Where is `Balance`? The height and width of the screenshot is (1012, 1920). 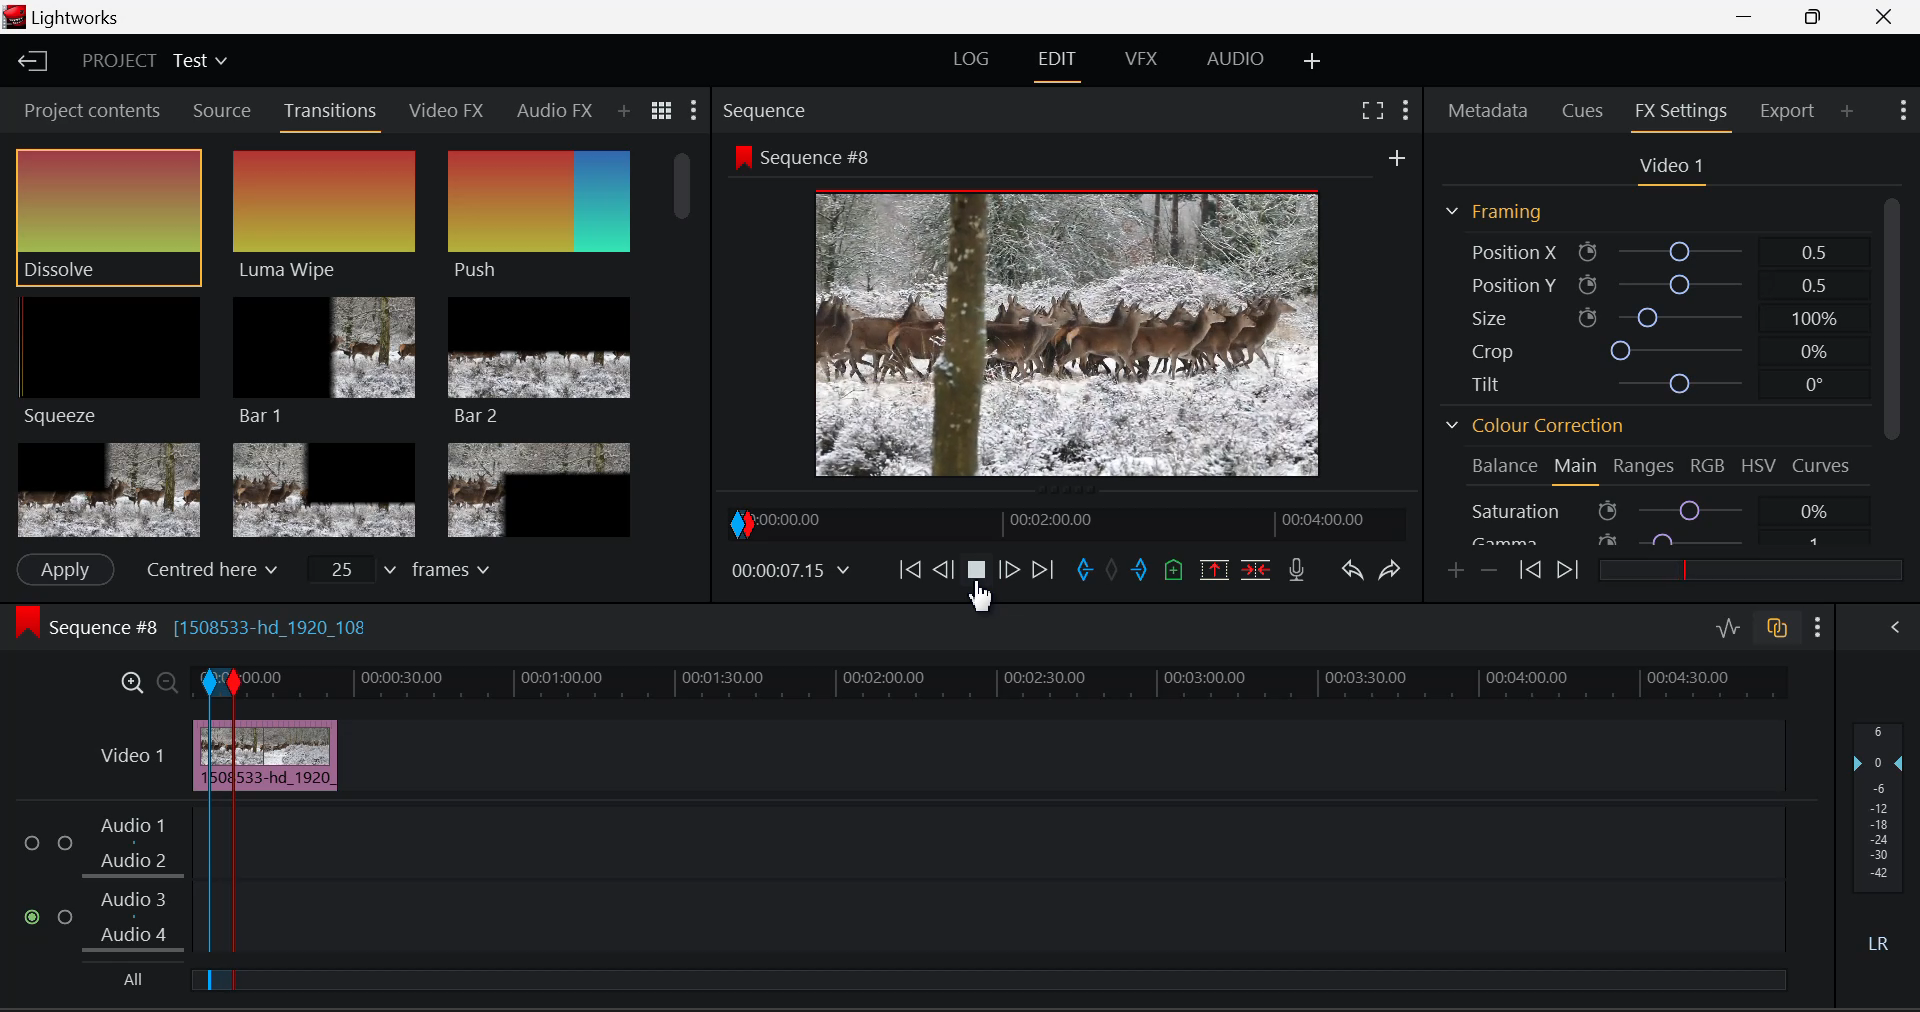
Balance is located at coordinates (1499, 466).